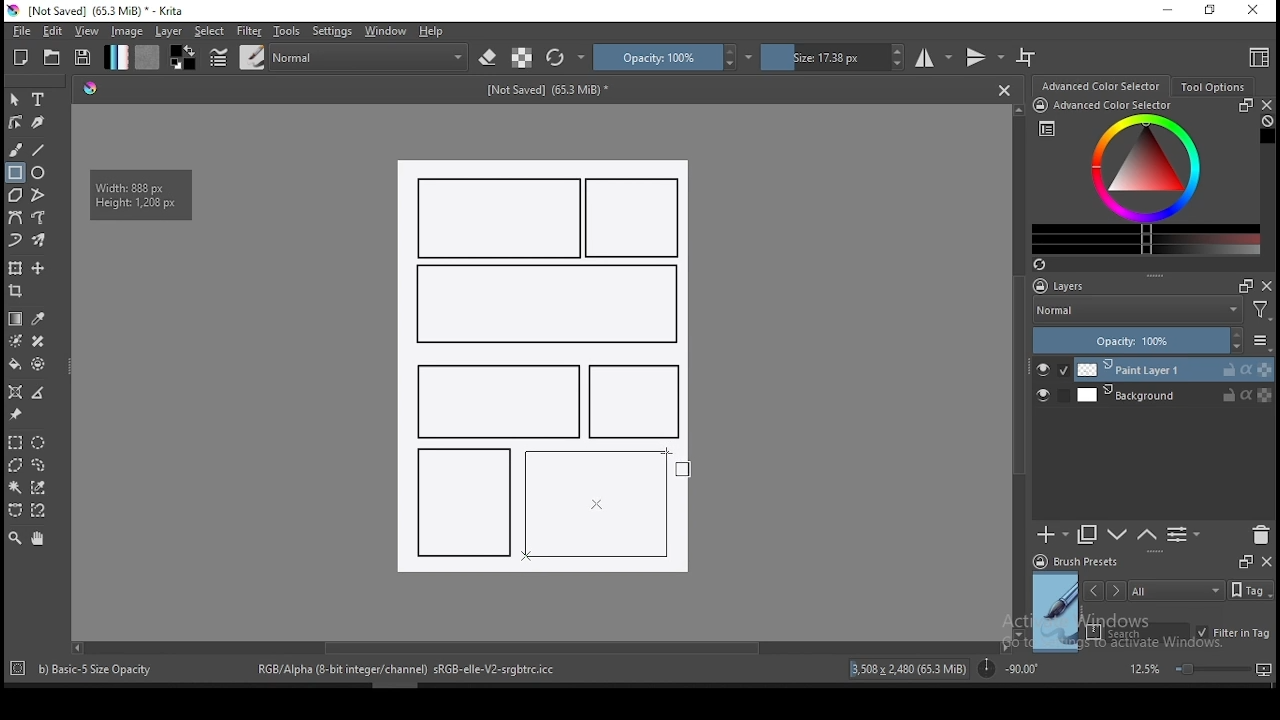  What do you see at coordinates (40, 242) in the screenshot?
I see `multibrush tool` at bounding box center [40, 242].